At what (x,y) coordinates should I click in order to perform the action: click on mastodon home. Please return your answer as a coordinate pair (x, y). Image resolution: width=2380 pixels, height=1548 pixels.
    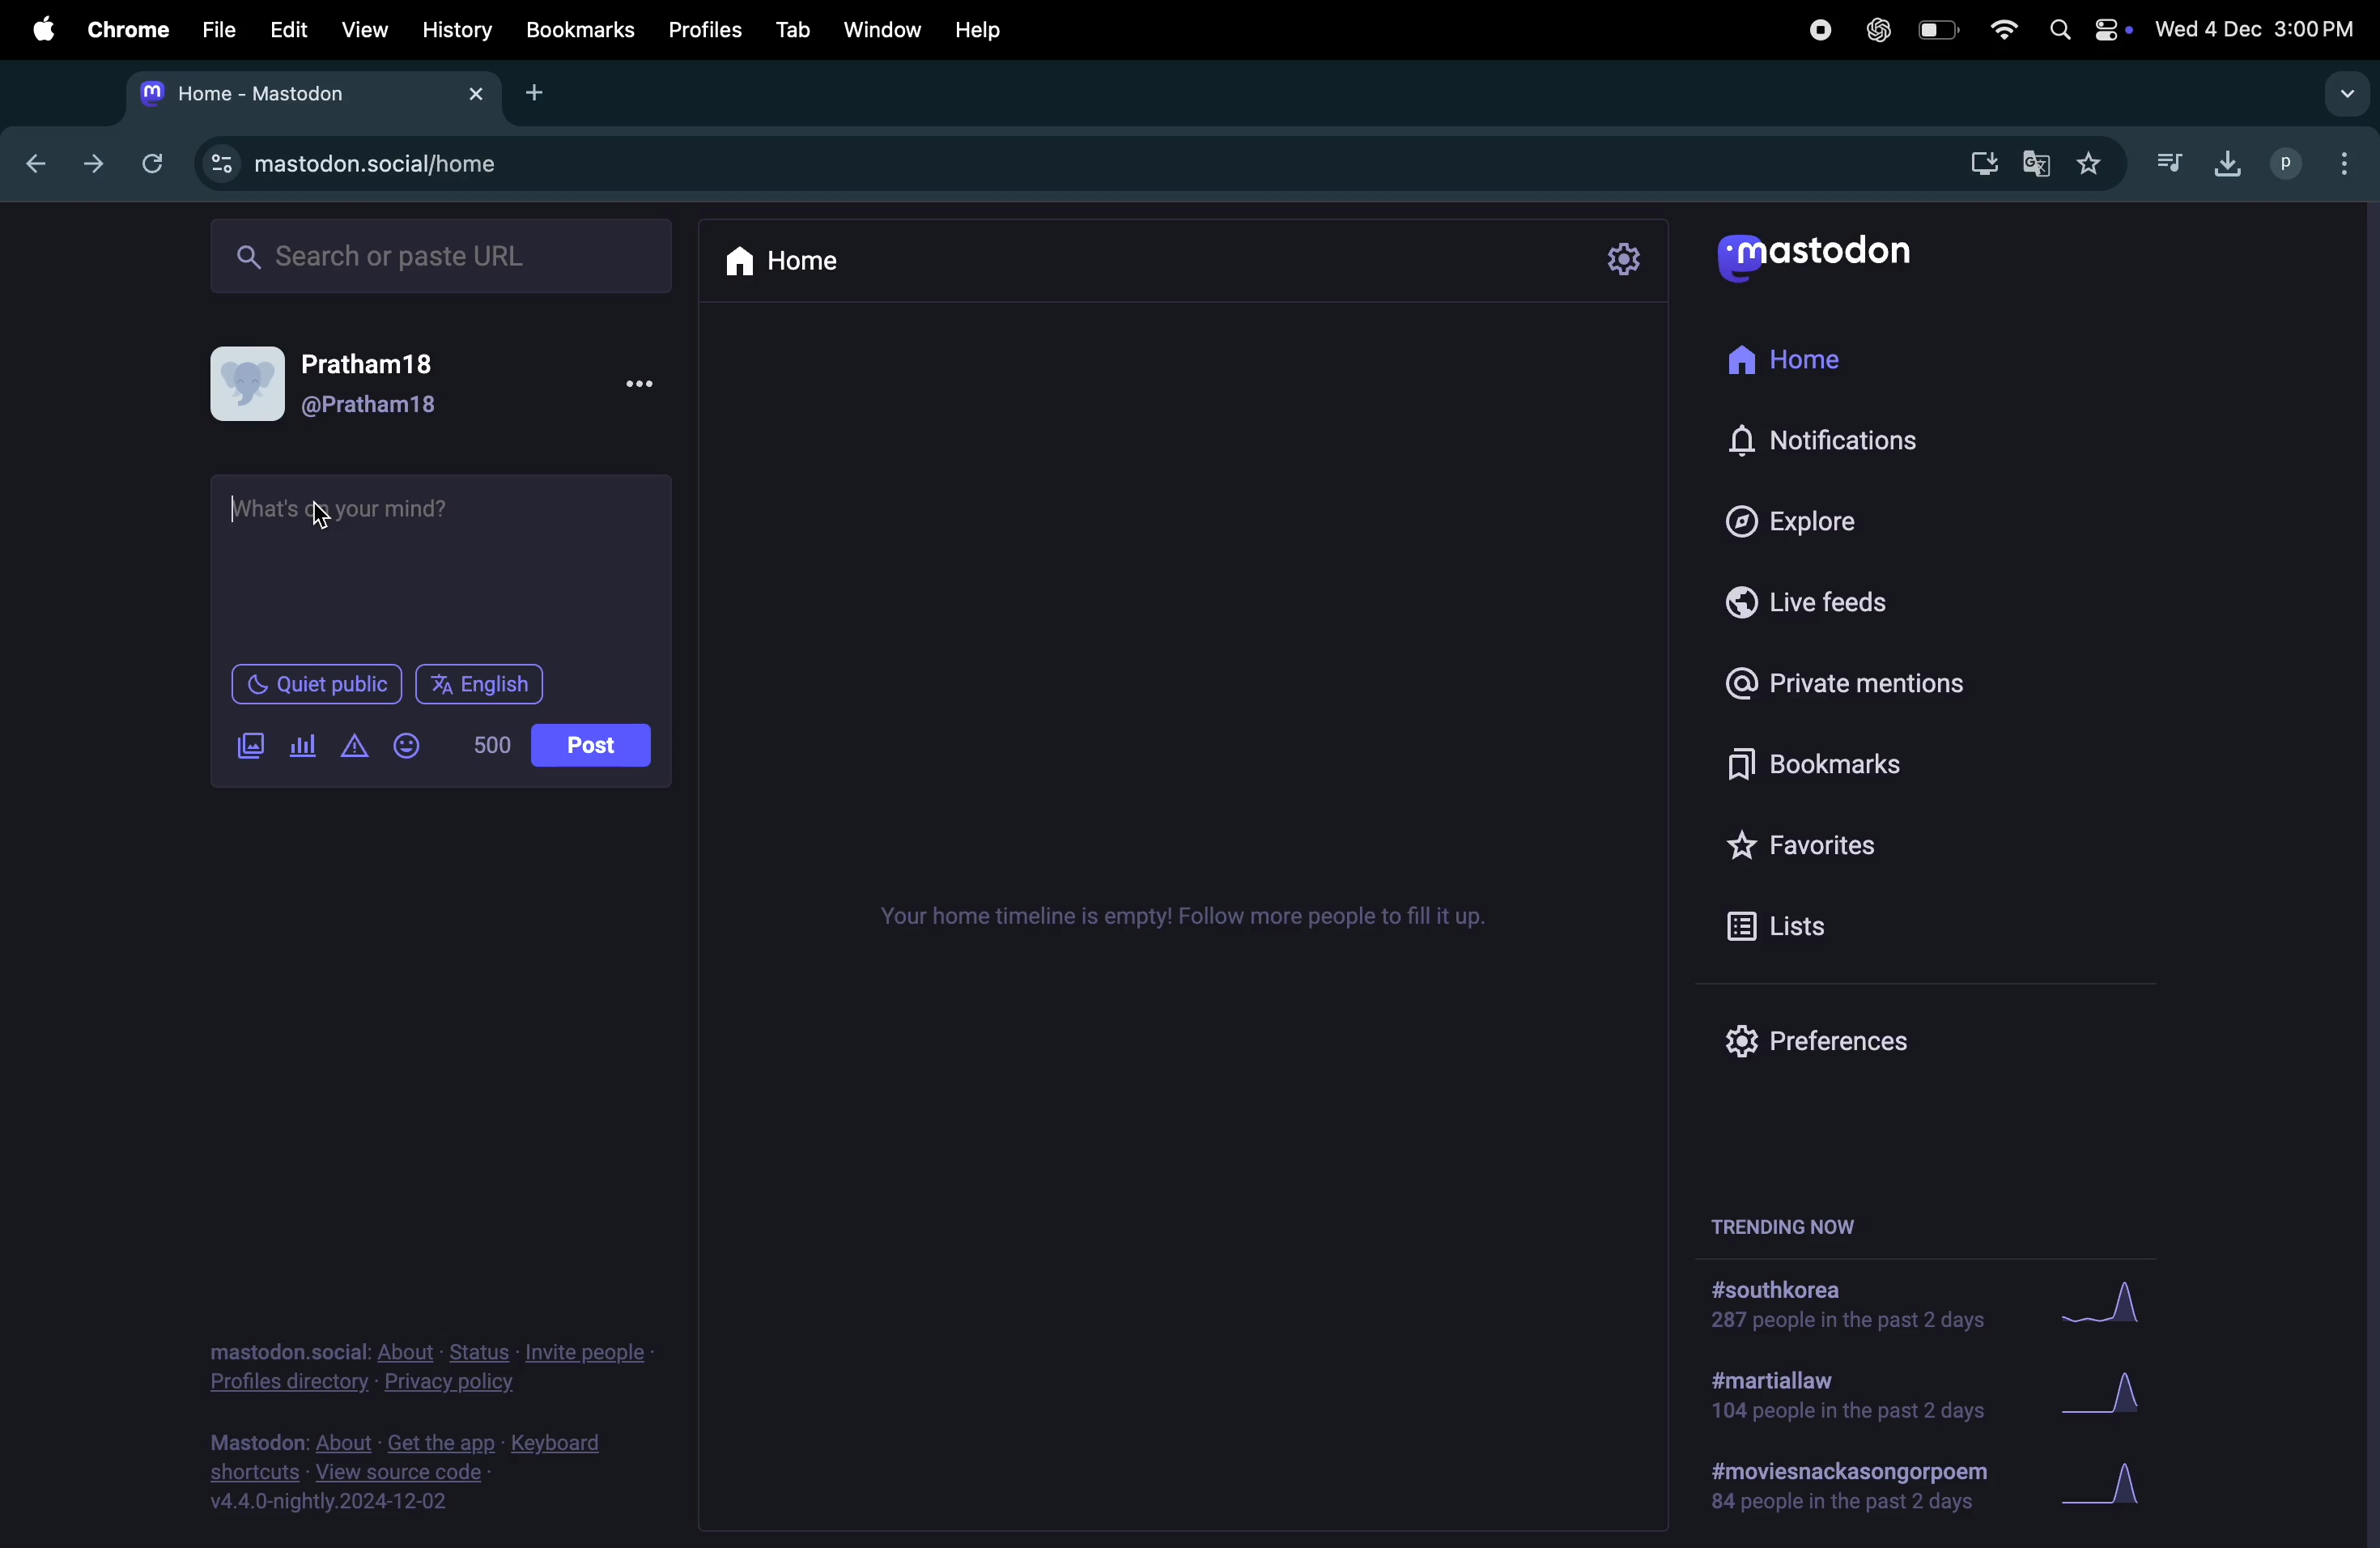
    Looking at the image, I should click on (311, 93).